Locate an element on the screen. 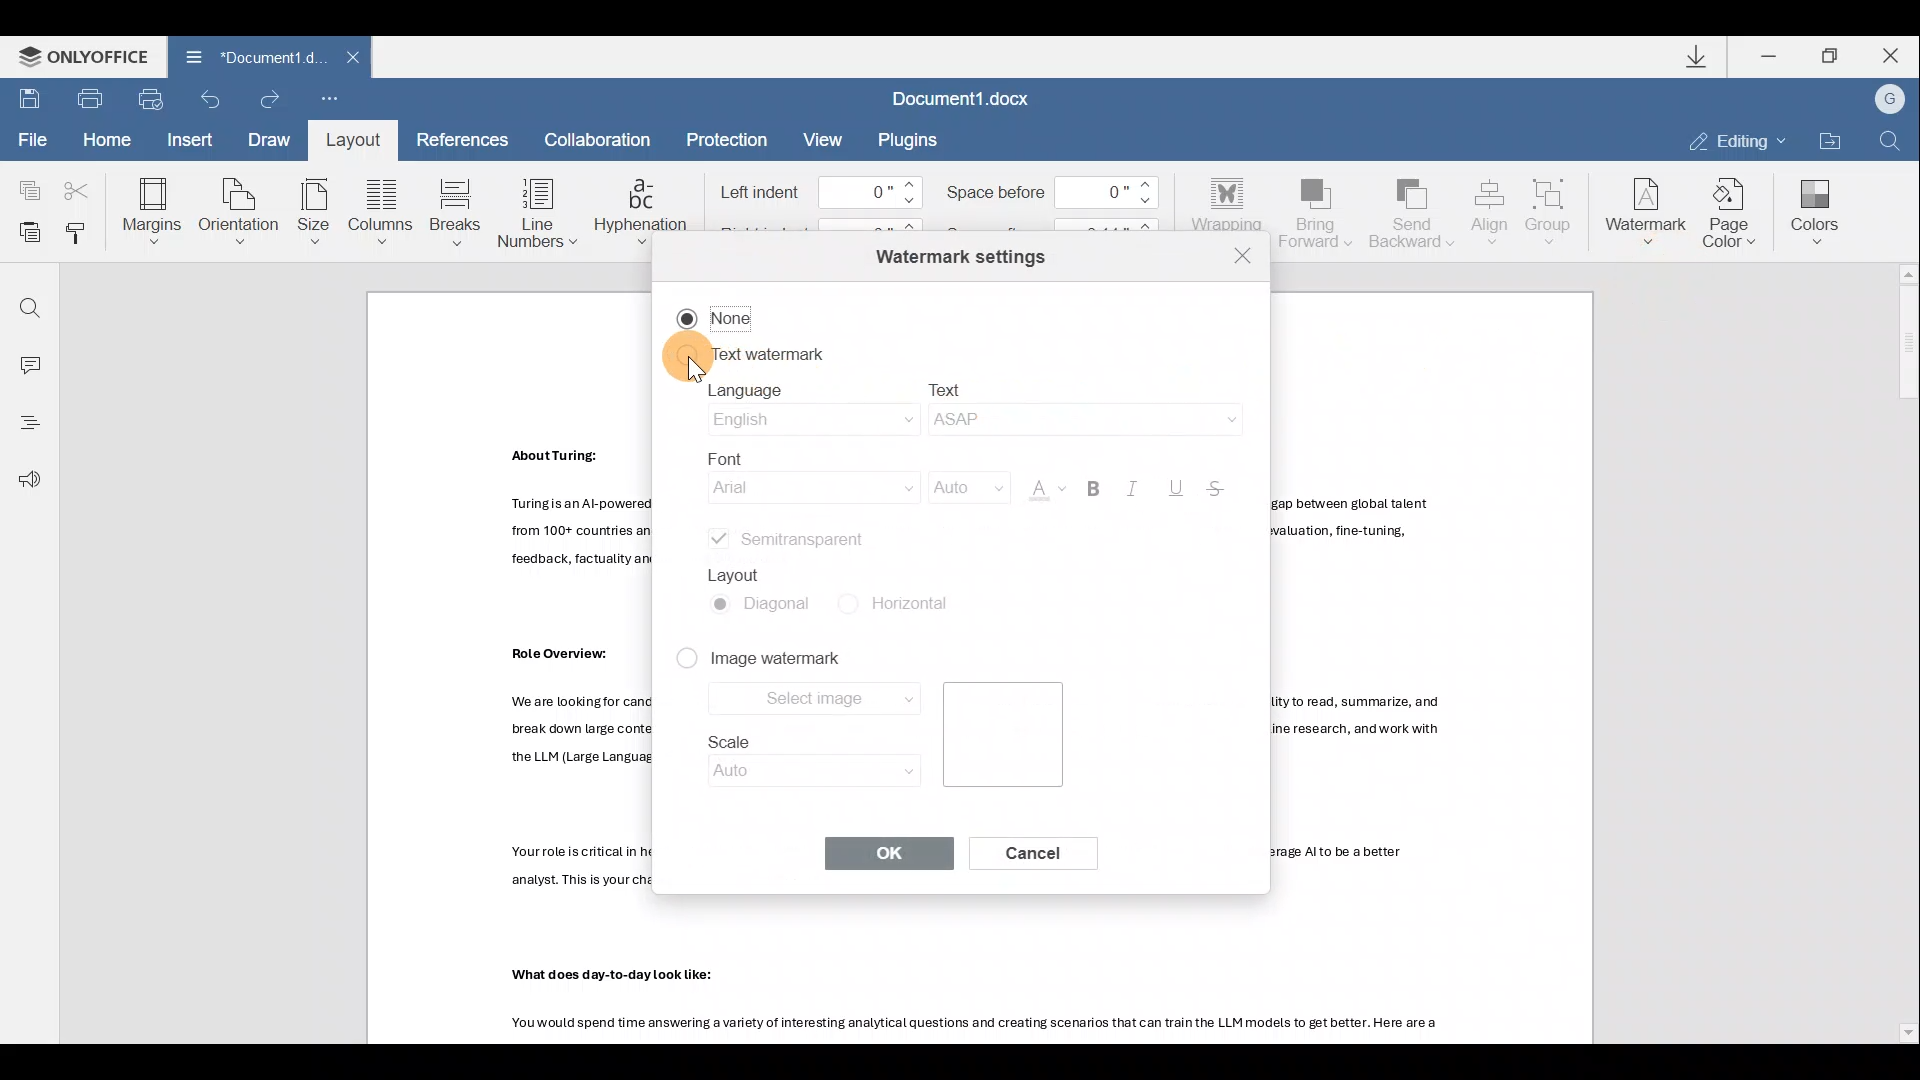 This screenshot has width=1920, height=1080. Plugins is located at coordinates (912, 140).